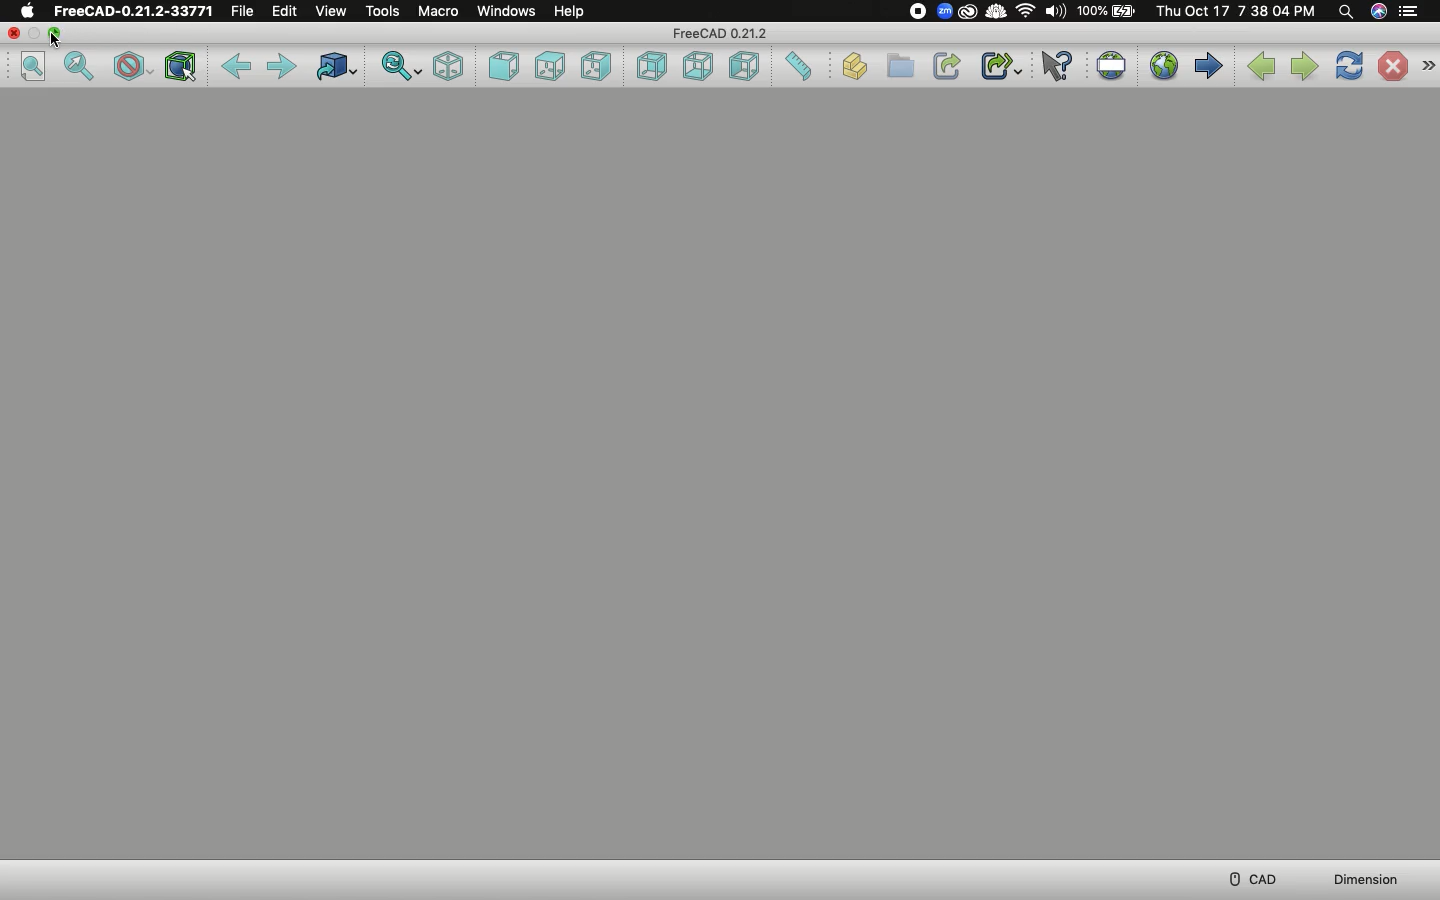 The image size is (1440, 900). Describe the element at coordinates (233, 66) in the screenshot. I see `Back` at that location.